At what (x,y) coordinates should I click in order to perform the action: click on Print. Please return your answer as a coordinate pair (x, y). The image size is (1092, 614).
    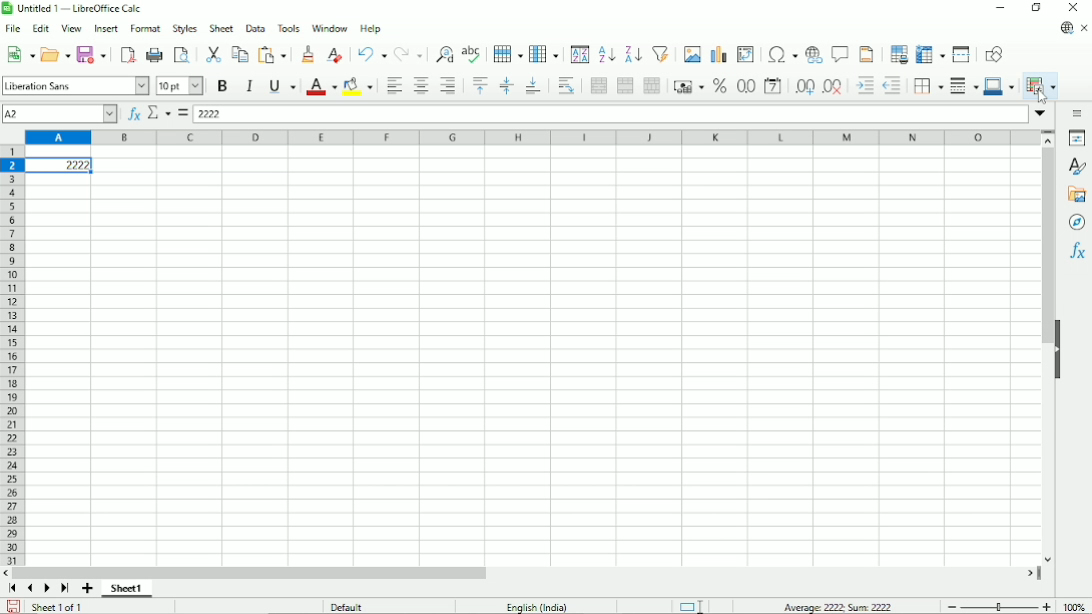
    Looking at the image, I should click on (154, 55).